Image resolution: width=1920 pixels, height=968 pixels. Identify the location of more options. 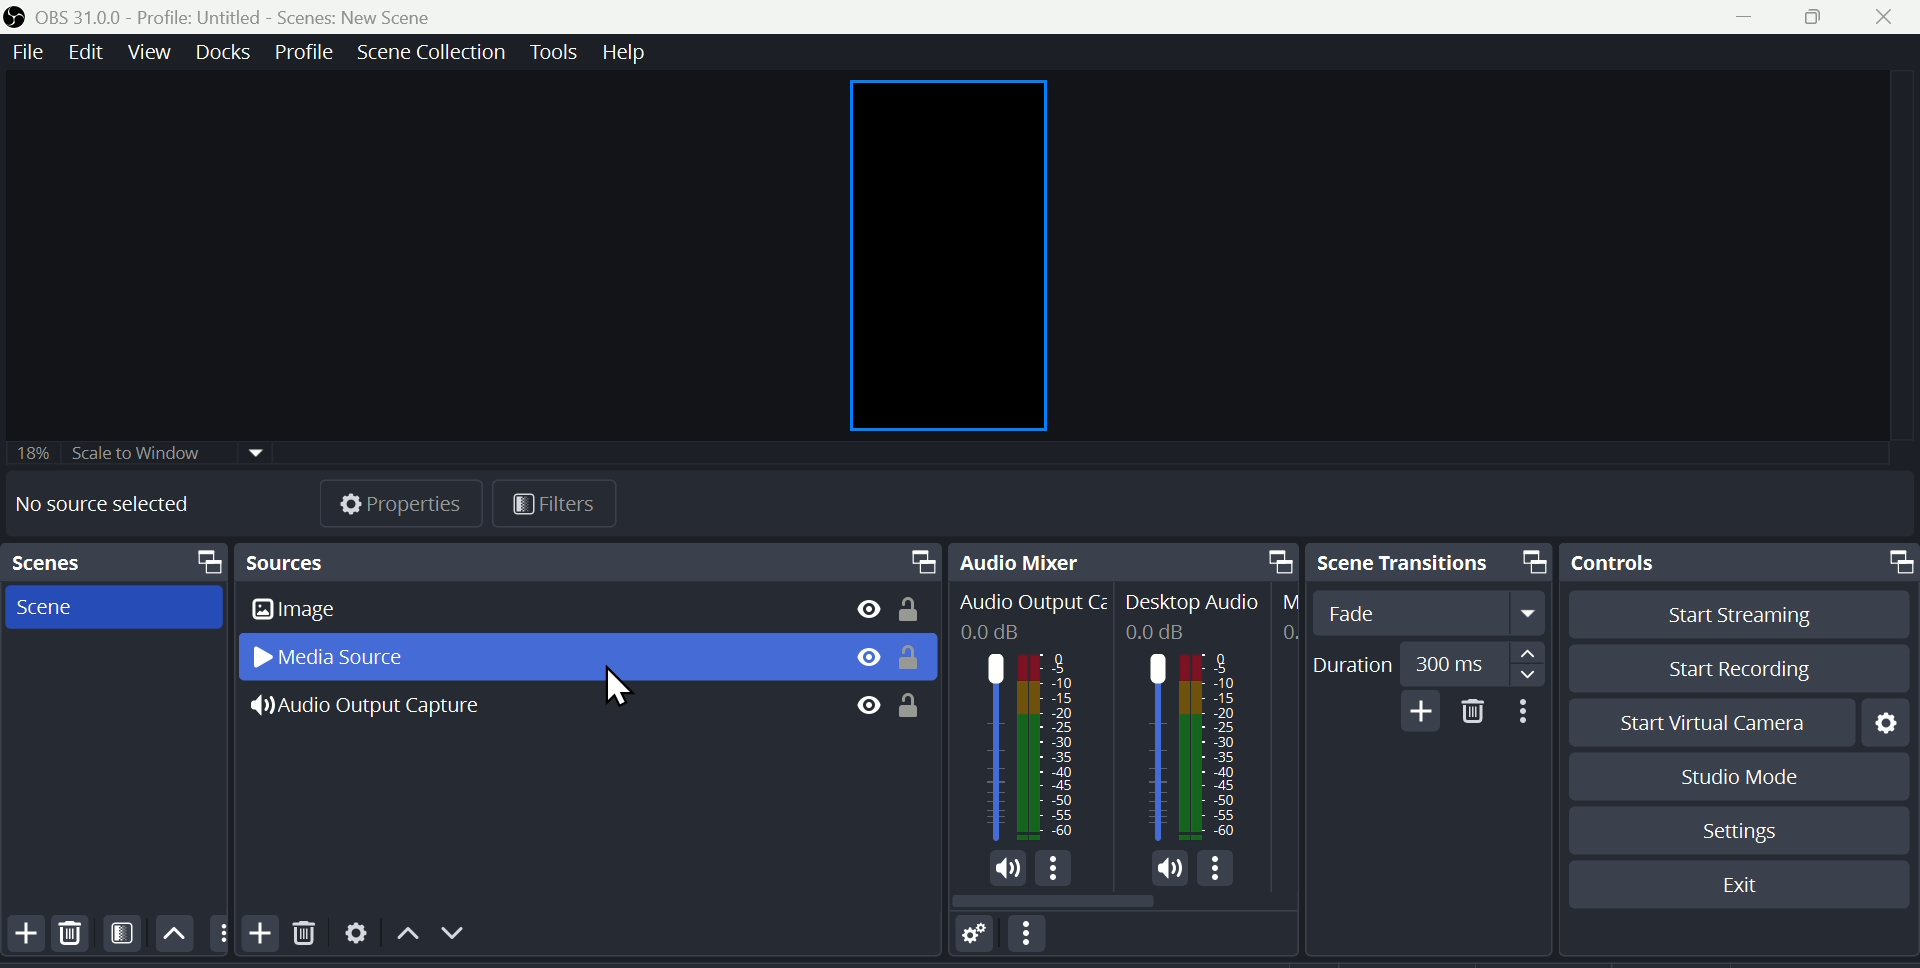
(218, 932).